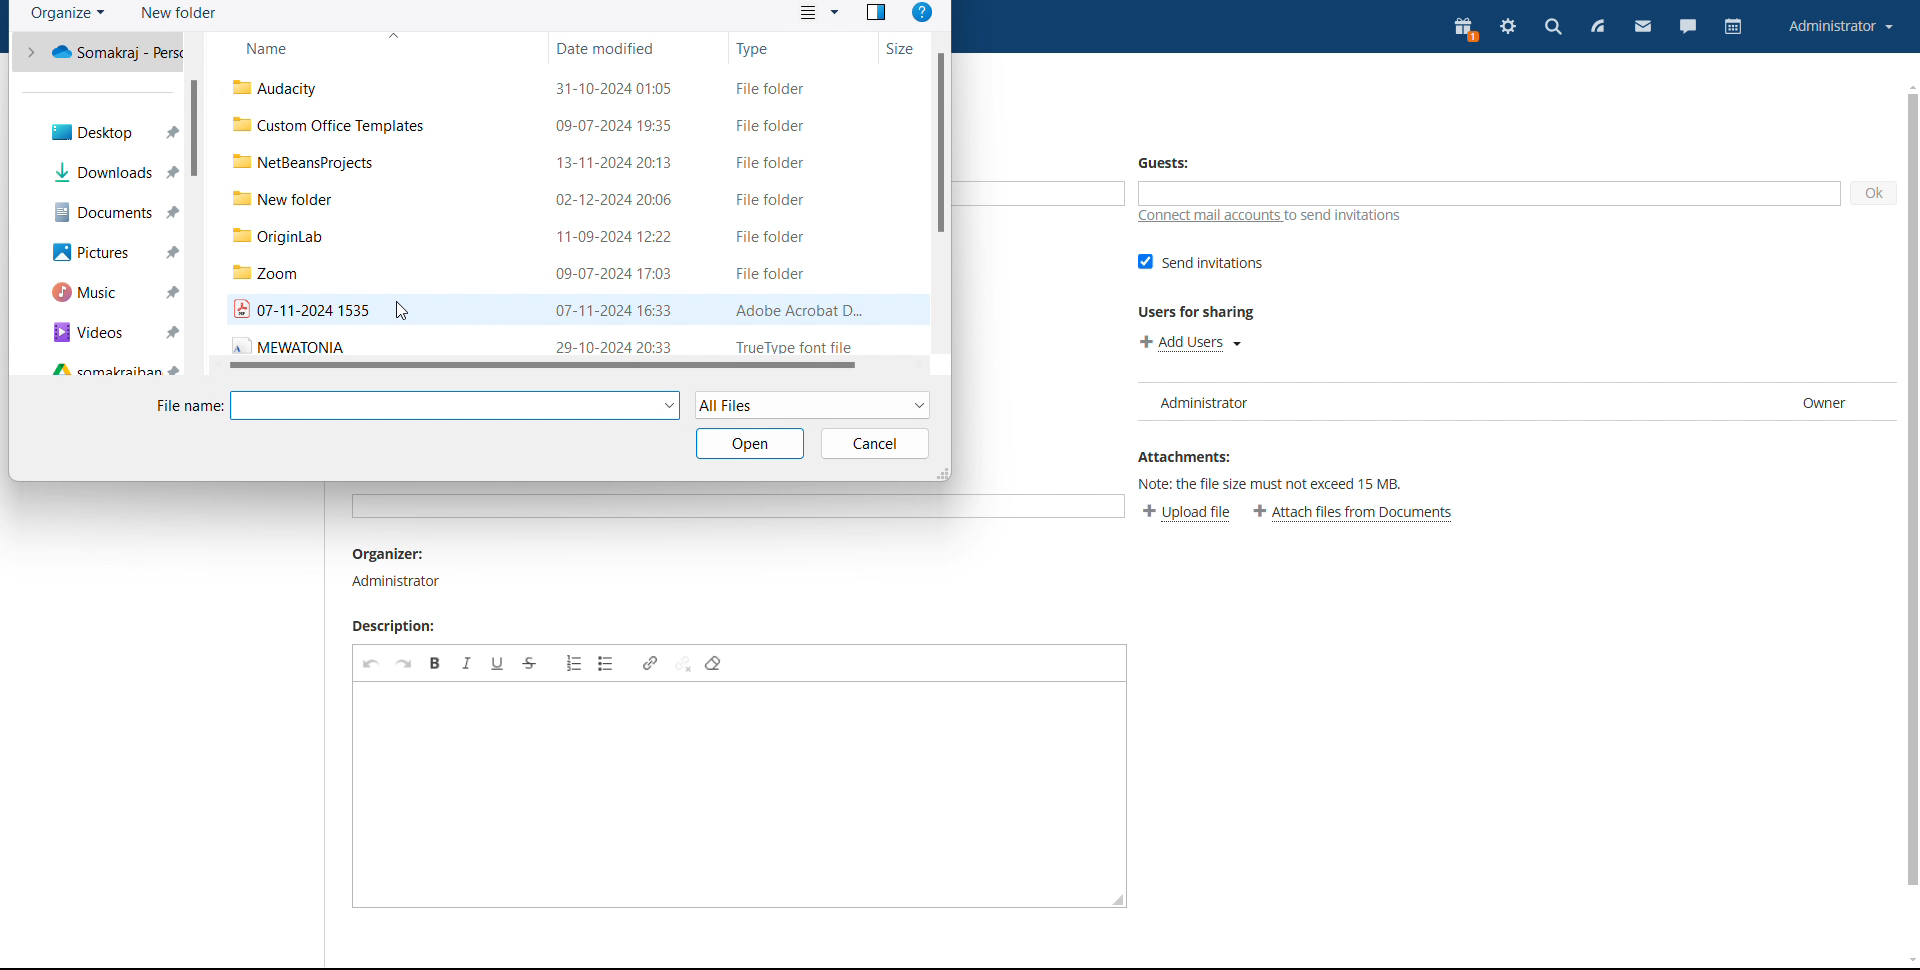  Describe the element at coordinates (567, 82) in the screenshot. I see `files` at that location.